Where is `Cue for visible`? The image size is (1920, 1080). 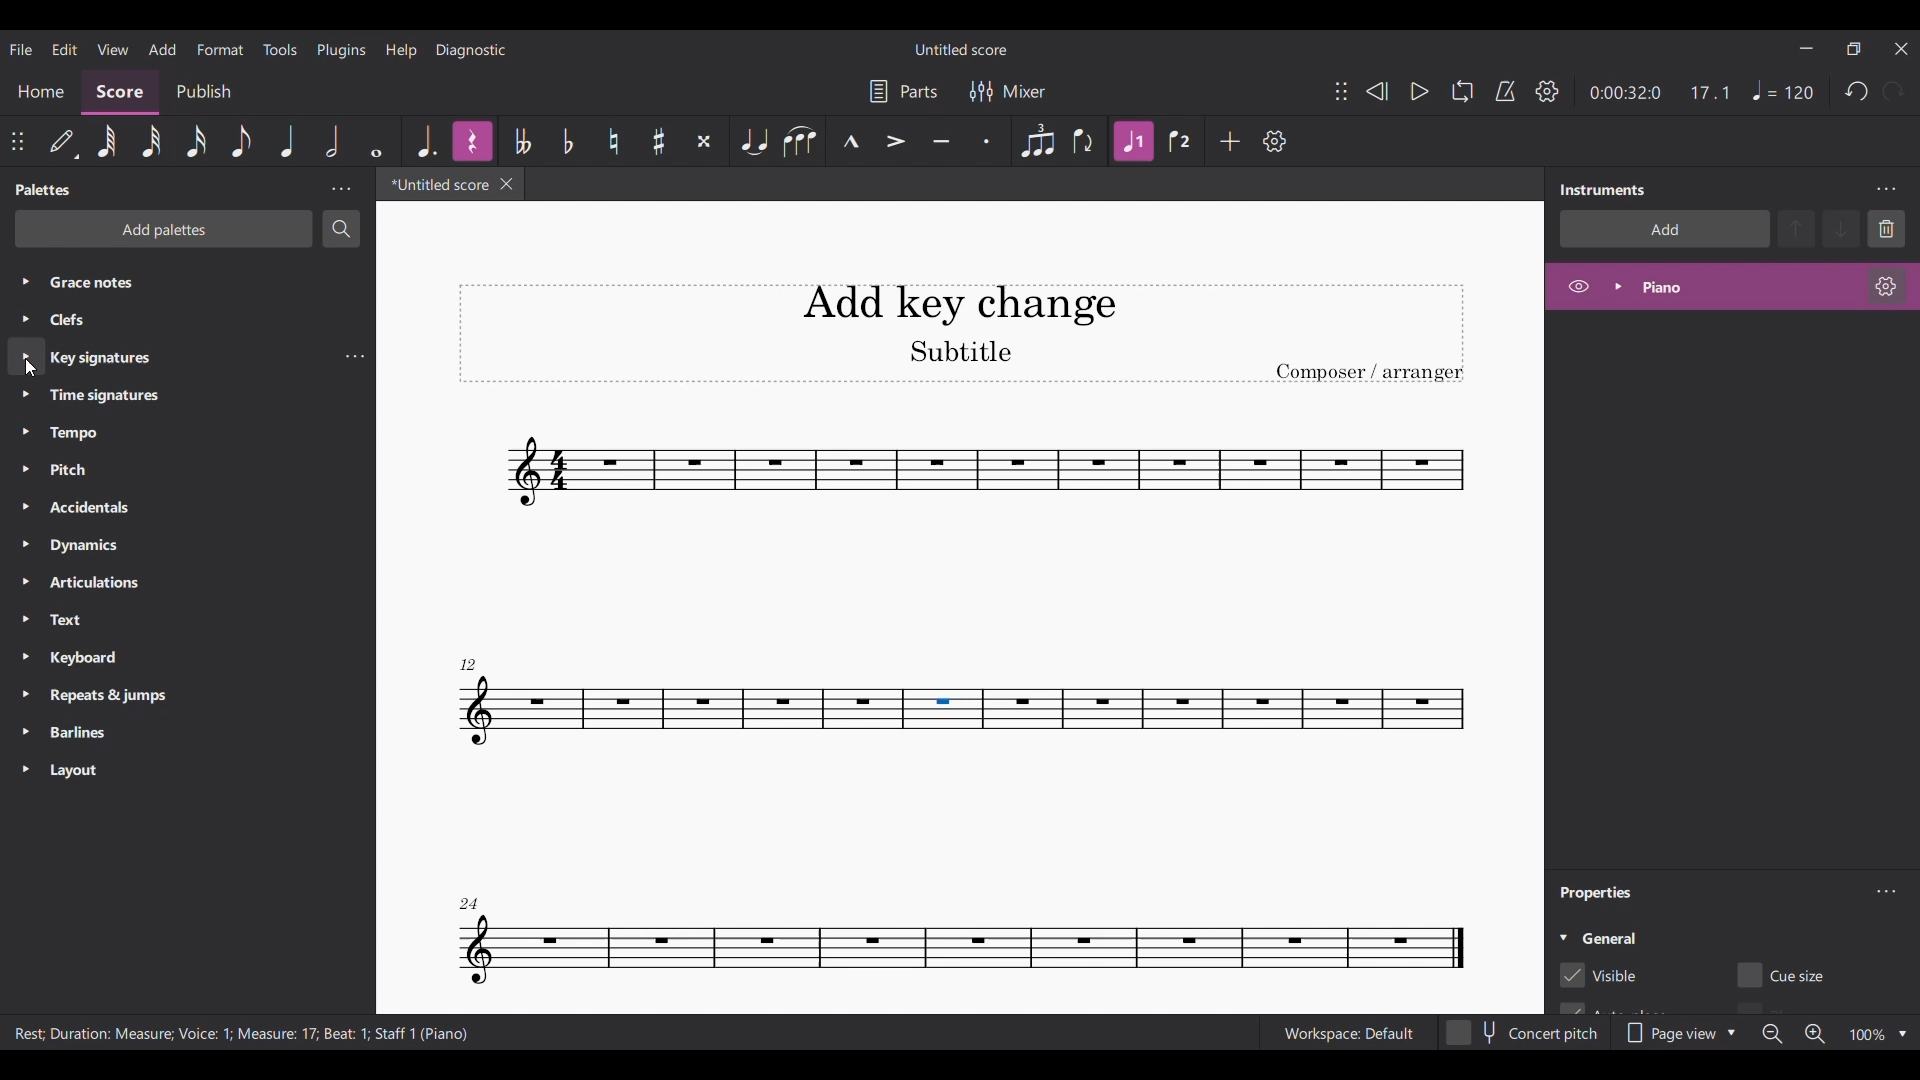
Cue for visible is located at coordinates (1599, 976).